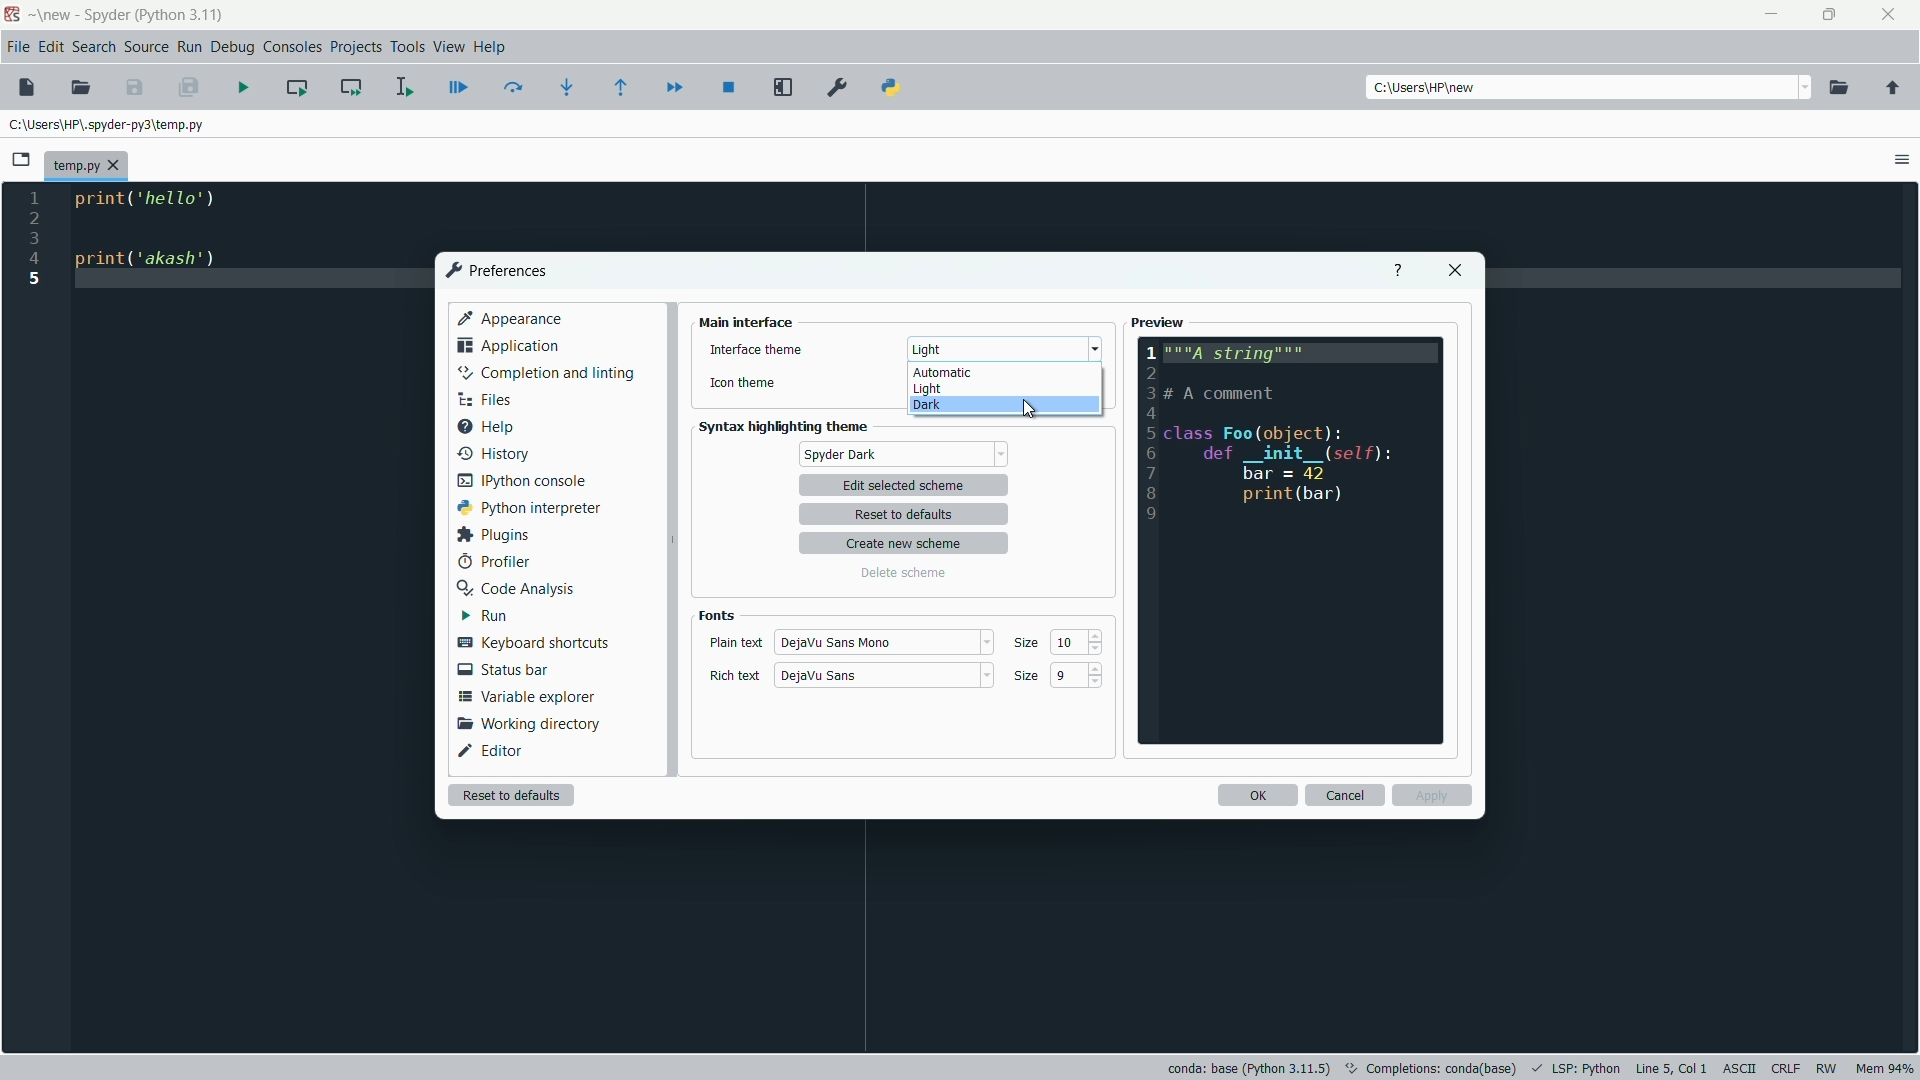 The image size is (1920, 1080). Describe the element at coordinates (944, 372) in the screenshot. I see `automatic` at that location.